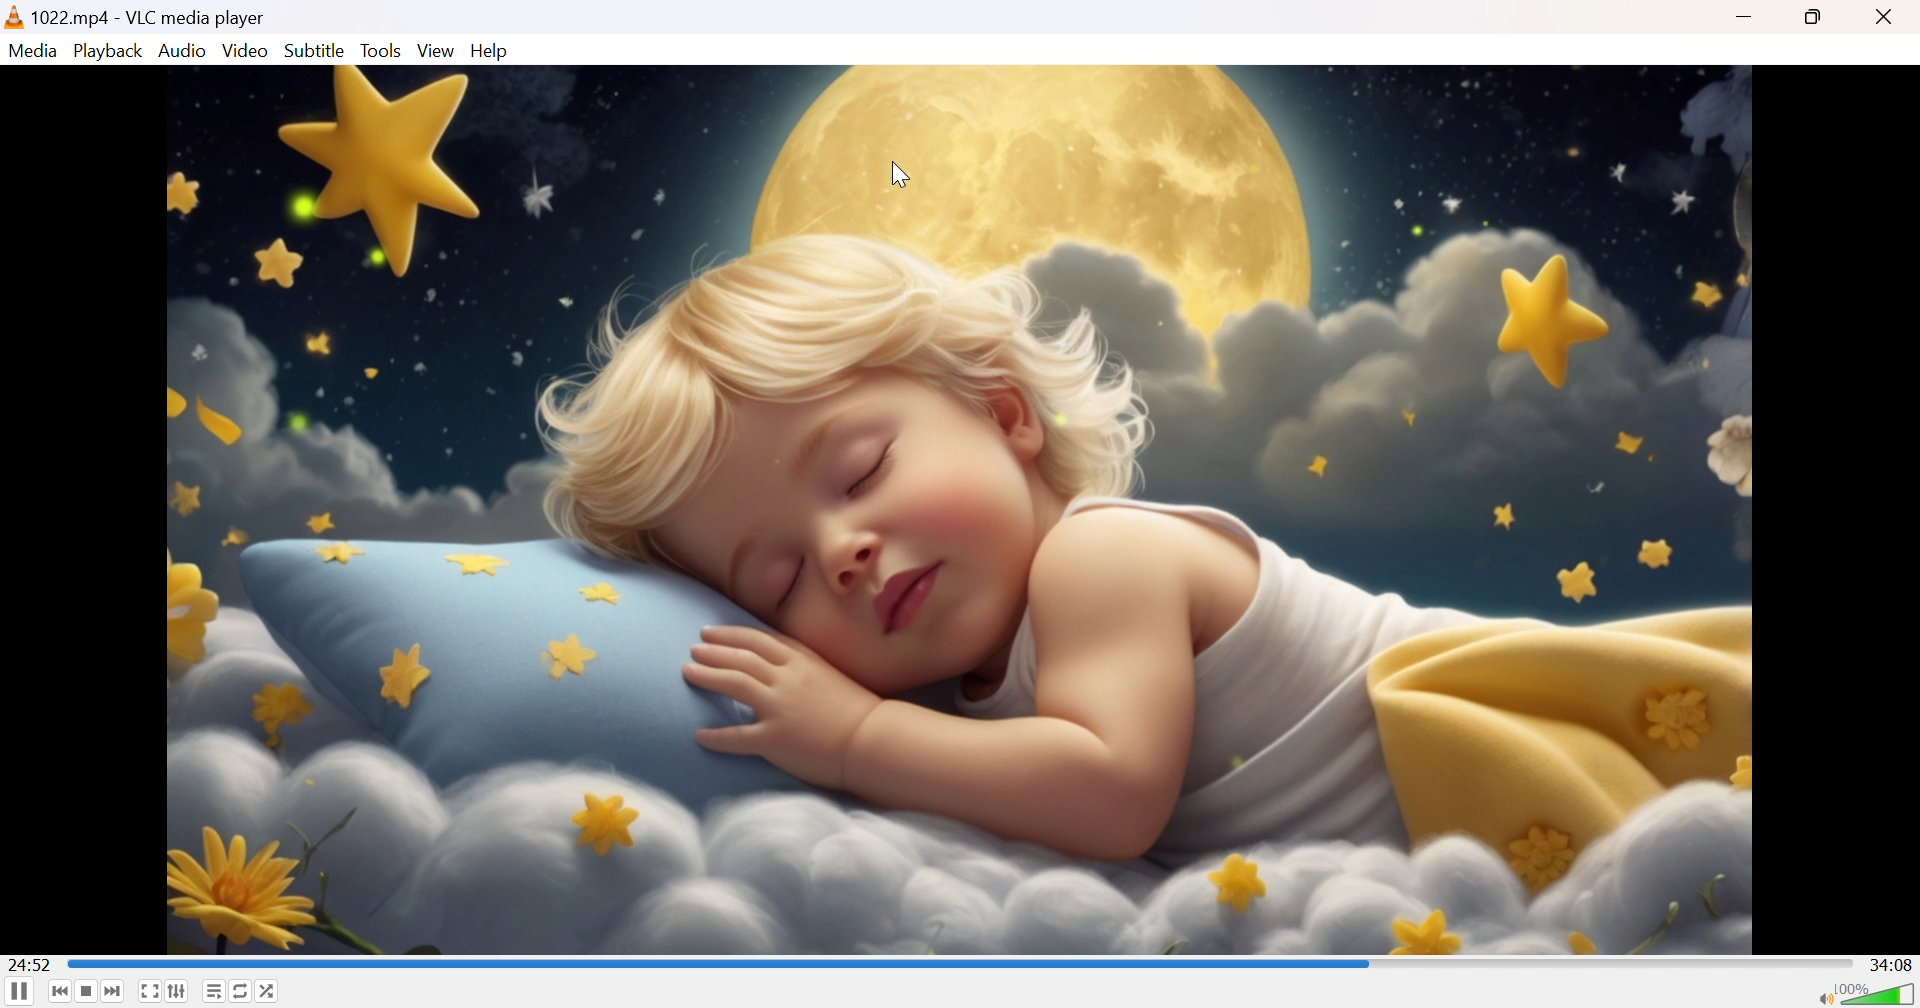 This screenshot has width=1920, height=1008. Describe the element at coordinates (18, 994) in the screenshot. I see `Pause the playback` at that location.